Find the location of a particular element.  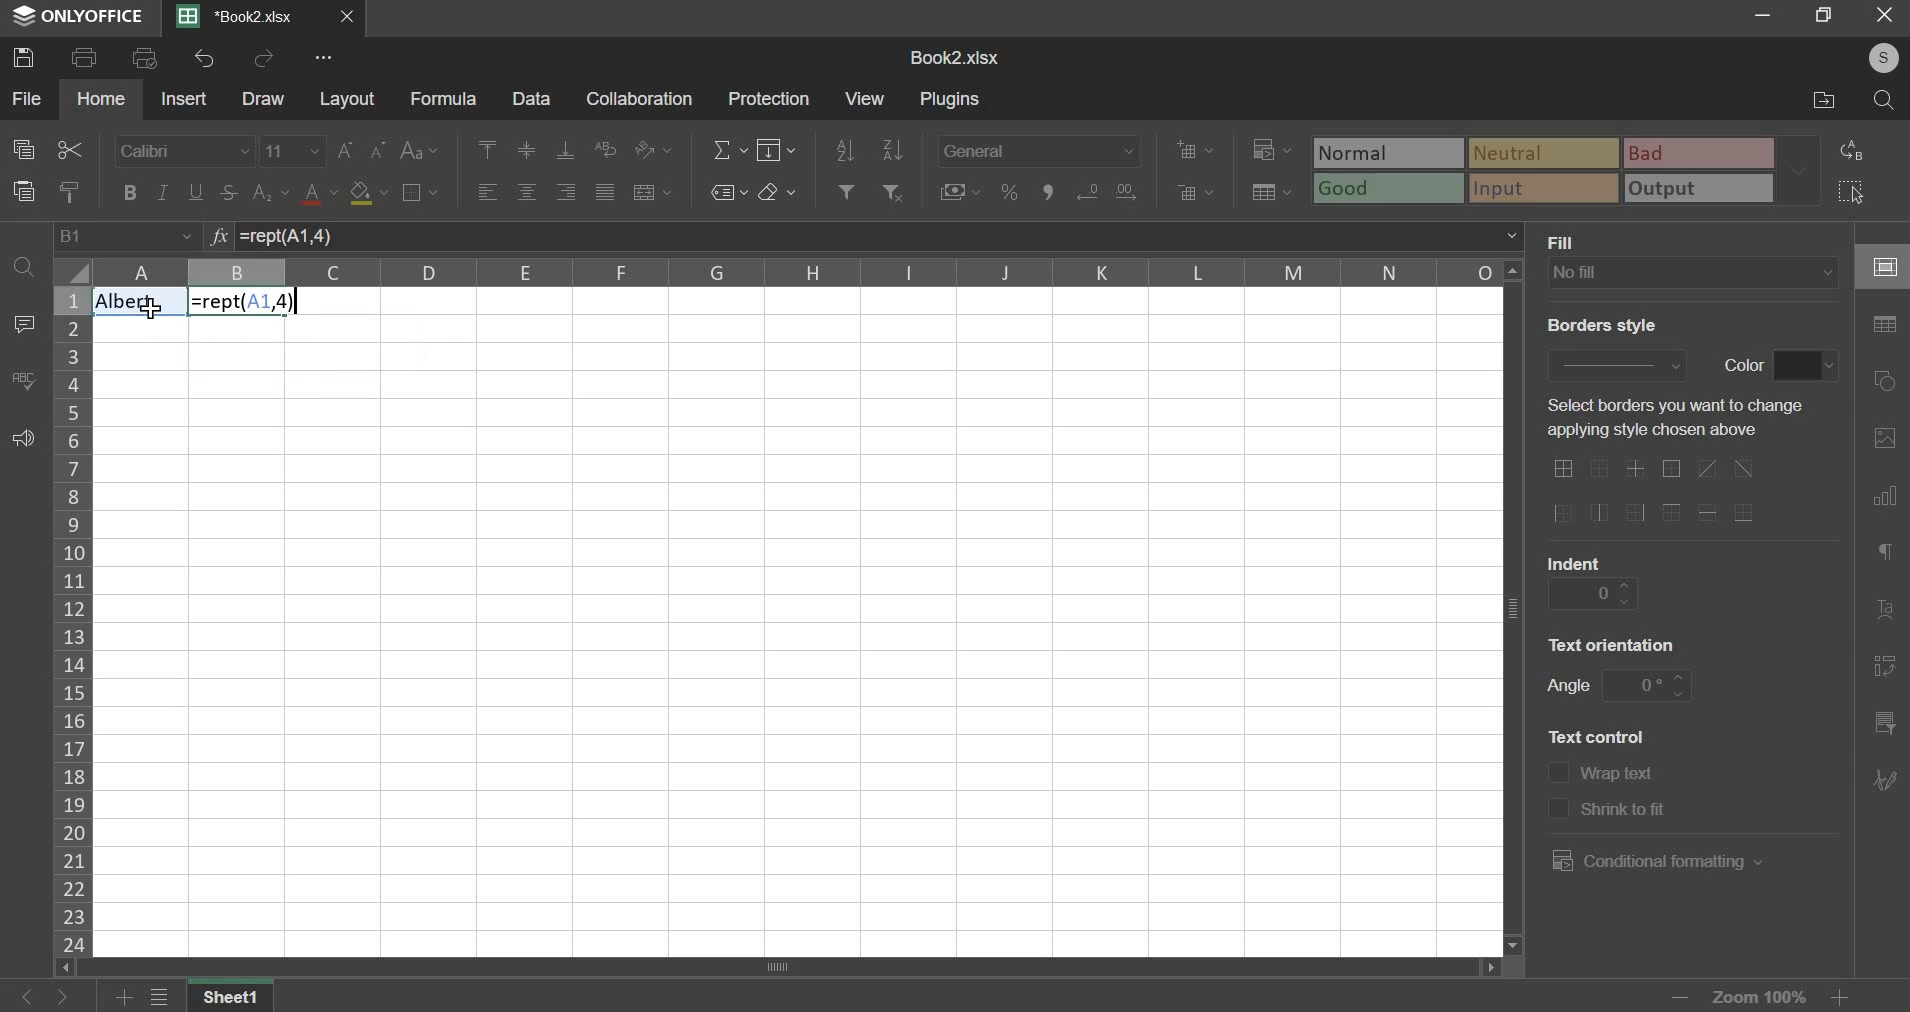

verticle scroll bar is located at coordinates (1519, 607).